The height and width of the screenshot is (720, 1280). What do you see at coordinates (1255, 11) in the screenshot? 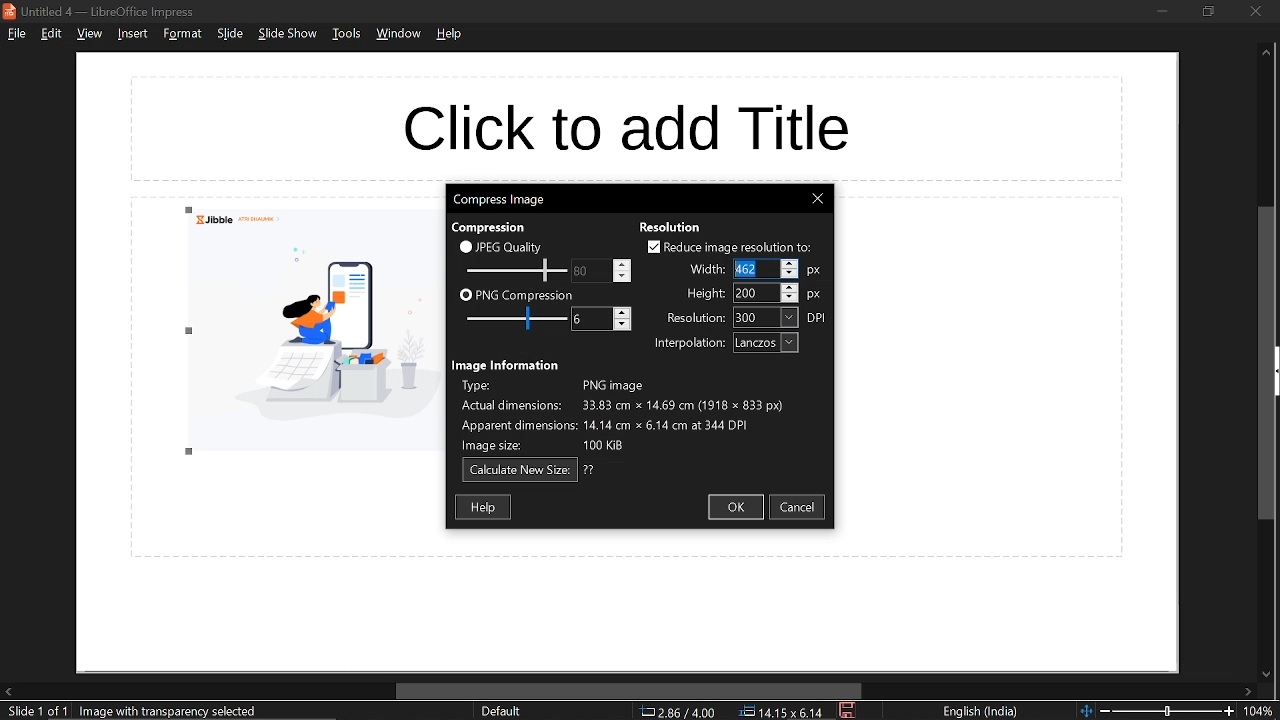
I see `close` at bounding box center [1255, 11].